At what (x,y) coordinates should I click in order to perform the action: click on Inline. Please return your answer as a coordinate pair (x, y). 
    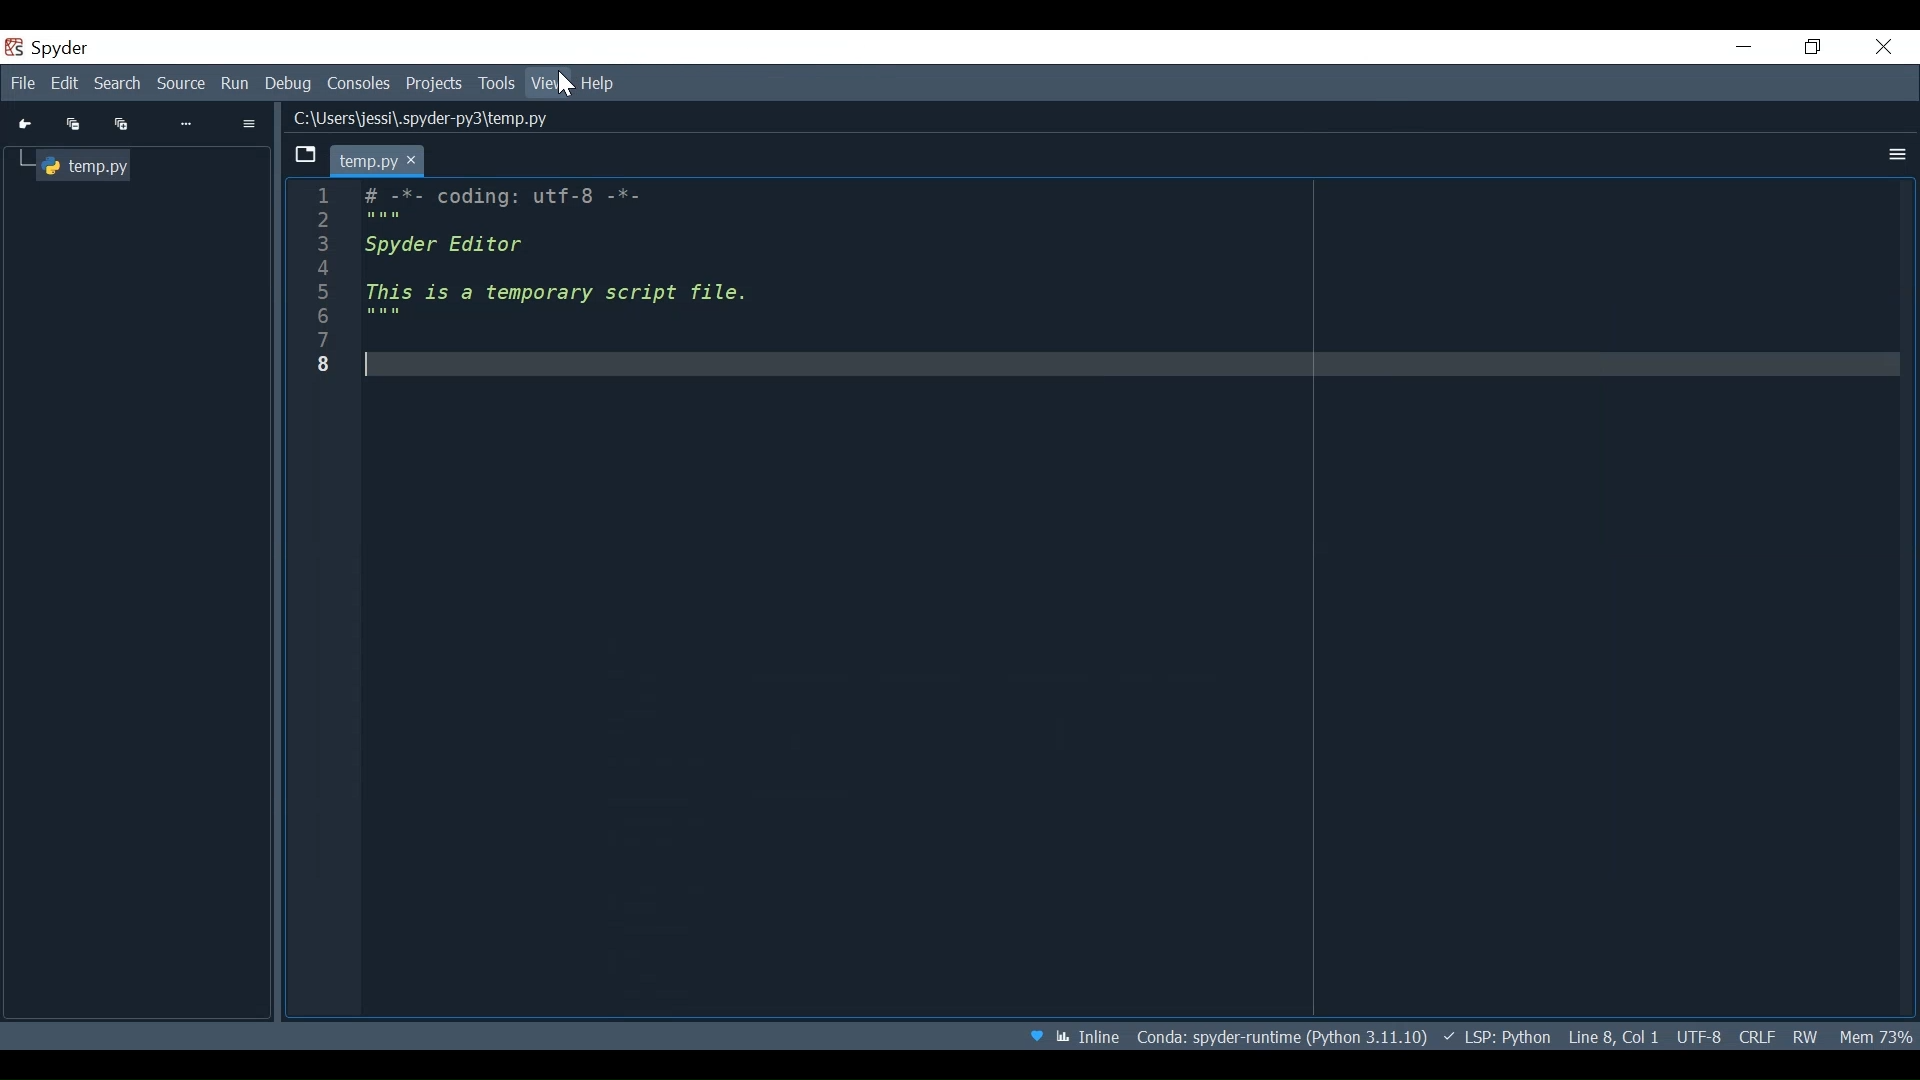
    Looking at the image, I should click on (1090, 1038).